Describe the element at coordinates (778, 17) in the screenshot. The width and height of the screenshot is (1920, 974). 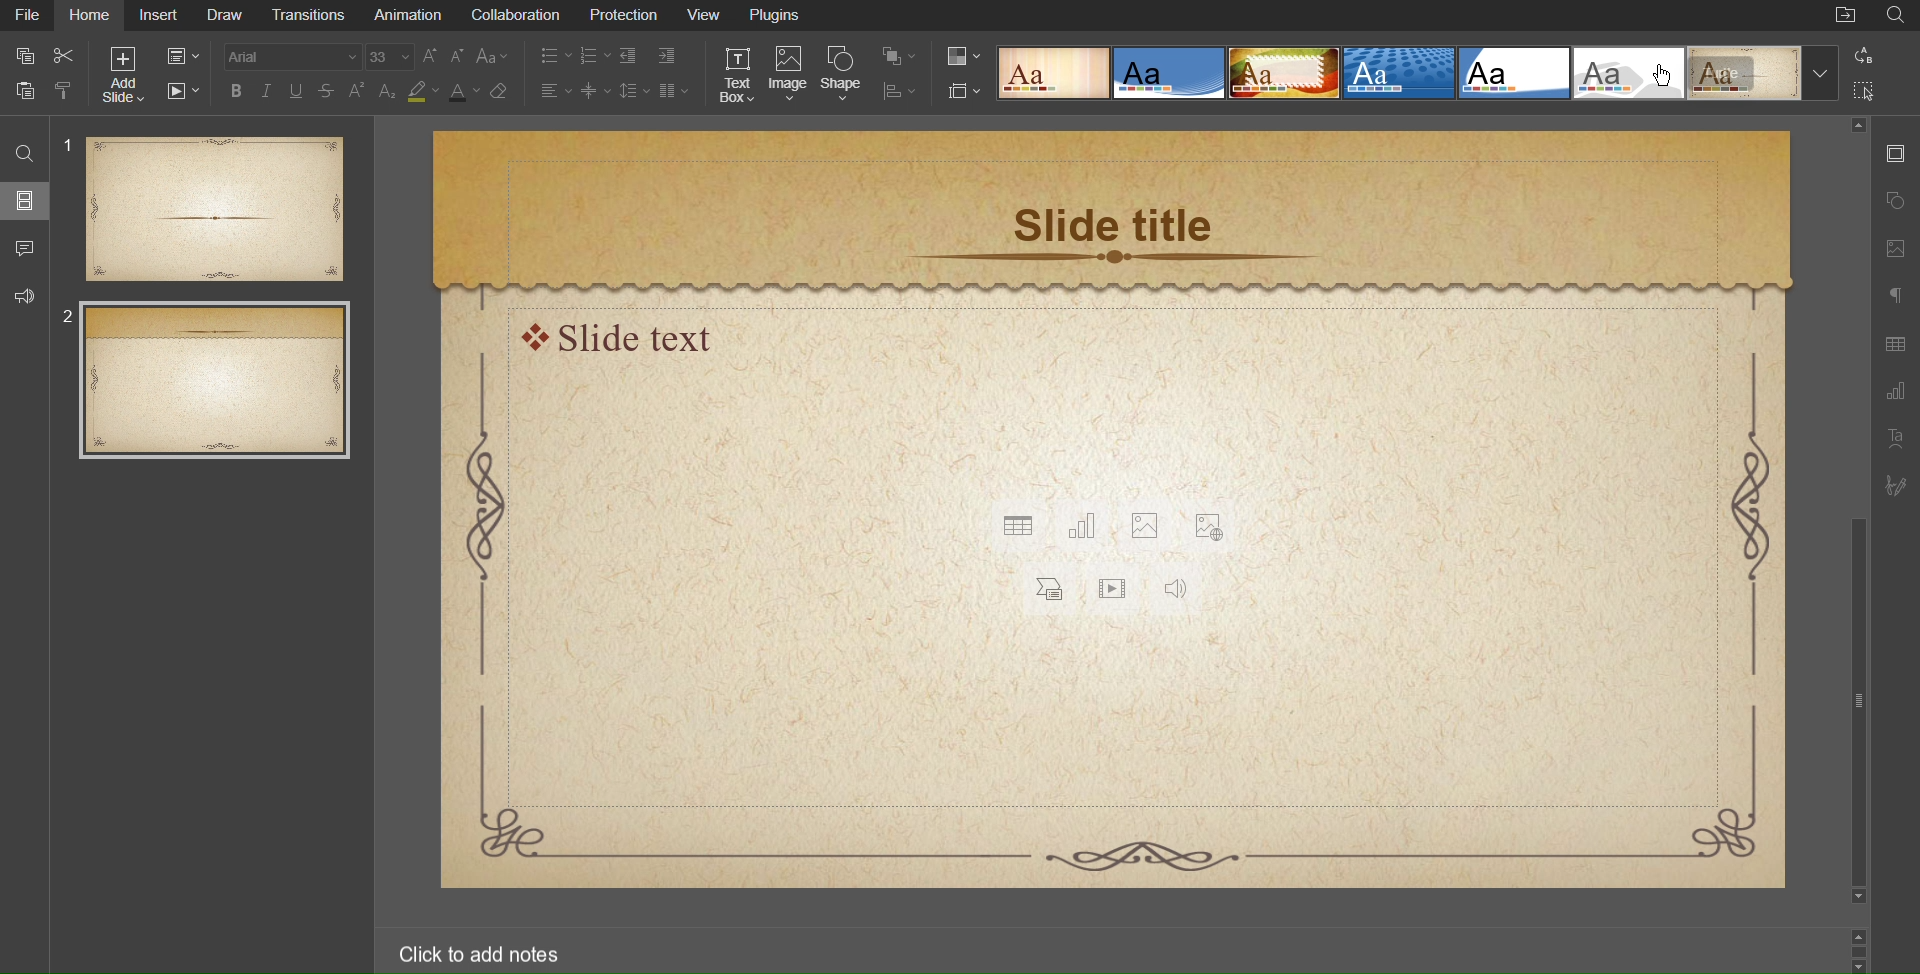
I see `Plugins` at that location.